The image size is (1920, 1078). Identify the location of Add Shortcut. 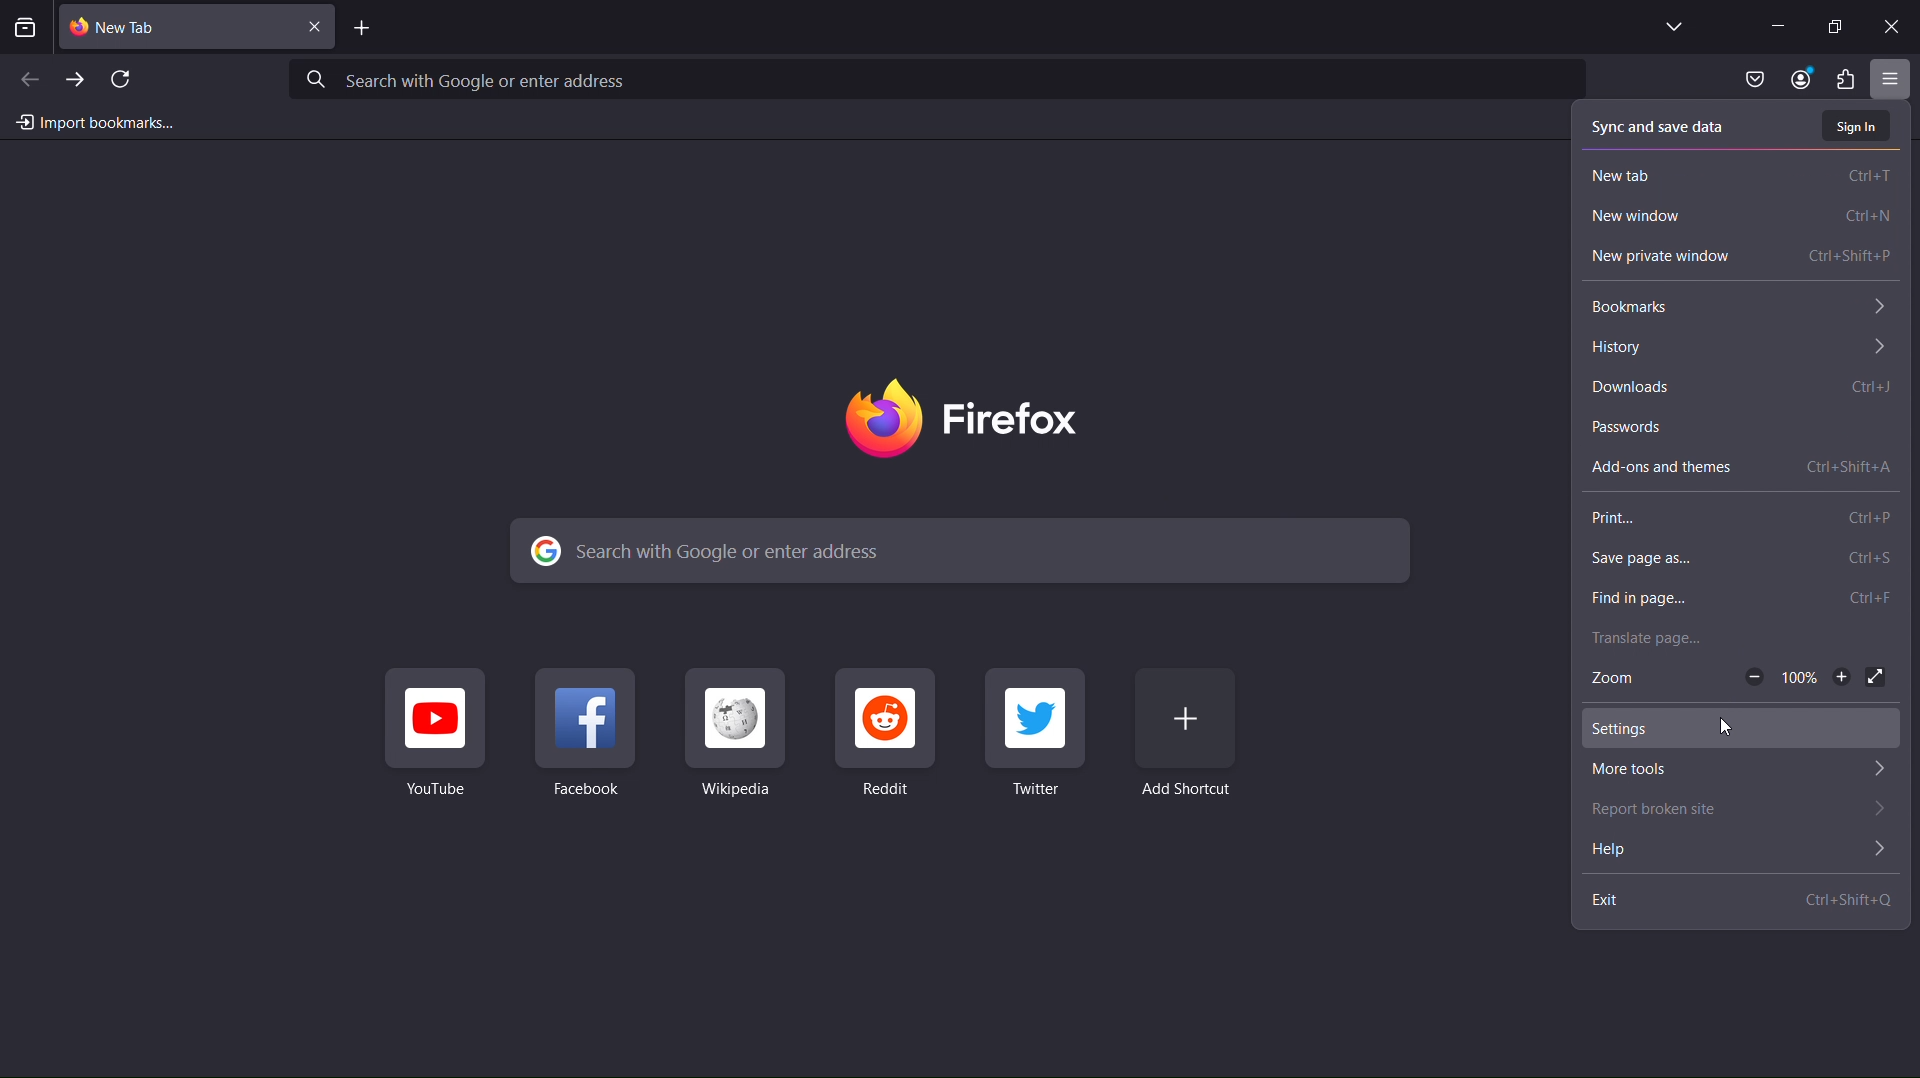
(1197, 733).